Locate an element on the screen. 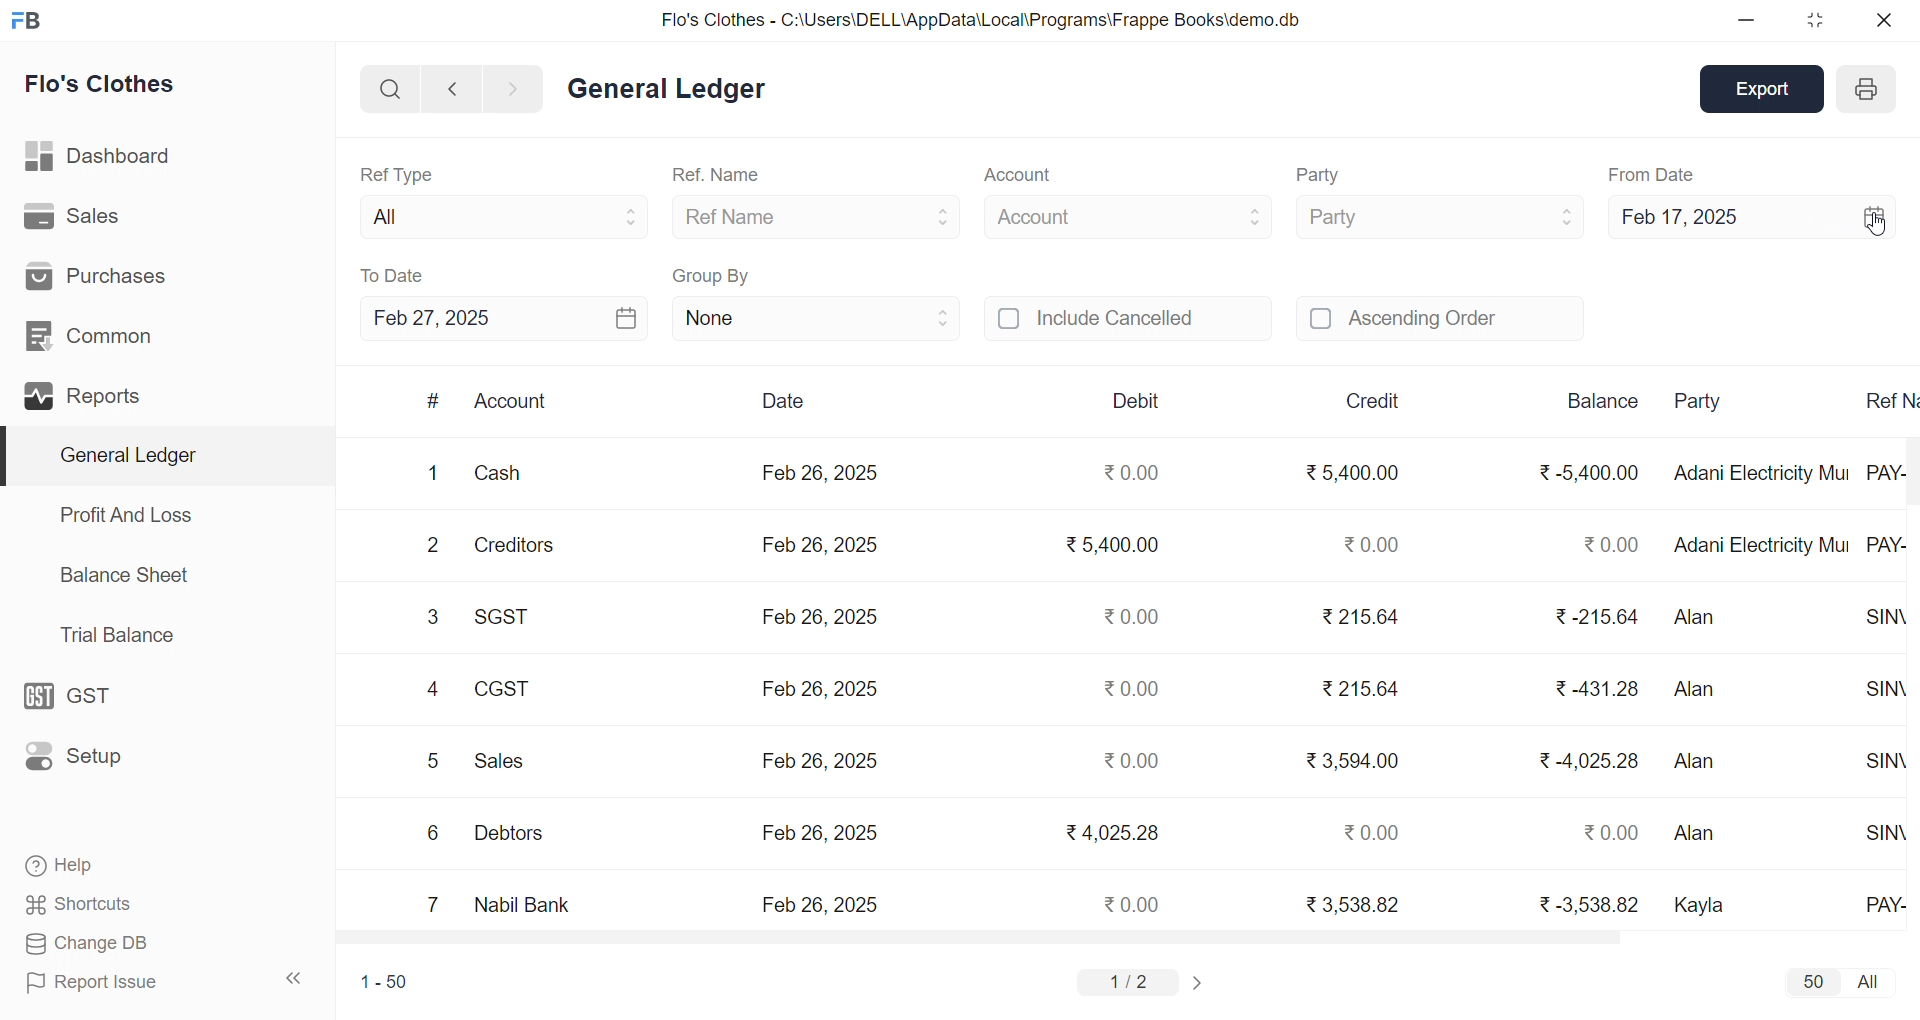 Image resolution: width=1920 pixels, height=1020 pixels. Help is located at coordinates (67, 868).